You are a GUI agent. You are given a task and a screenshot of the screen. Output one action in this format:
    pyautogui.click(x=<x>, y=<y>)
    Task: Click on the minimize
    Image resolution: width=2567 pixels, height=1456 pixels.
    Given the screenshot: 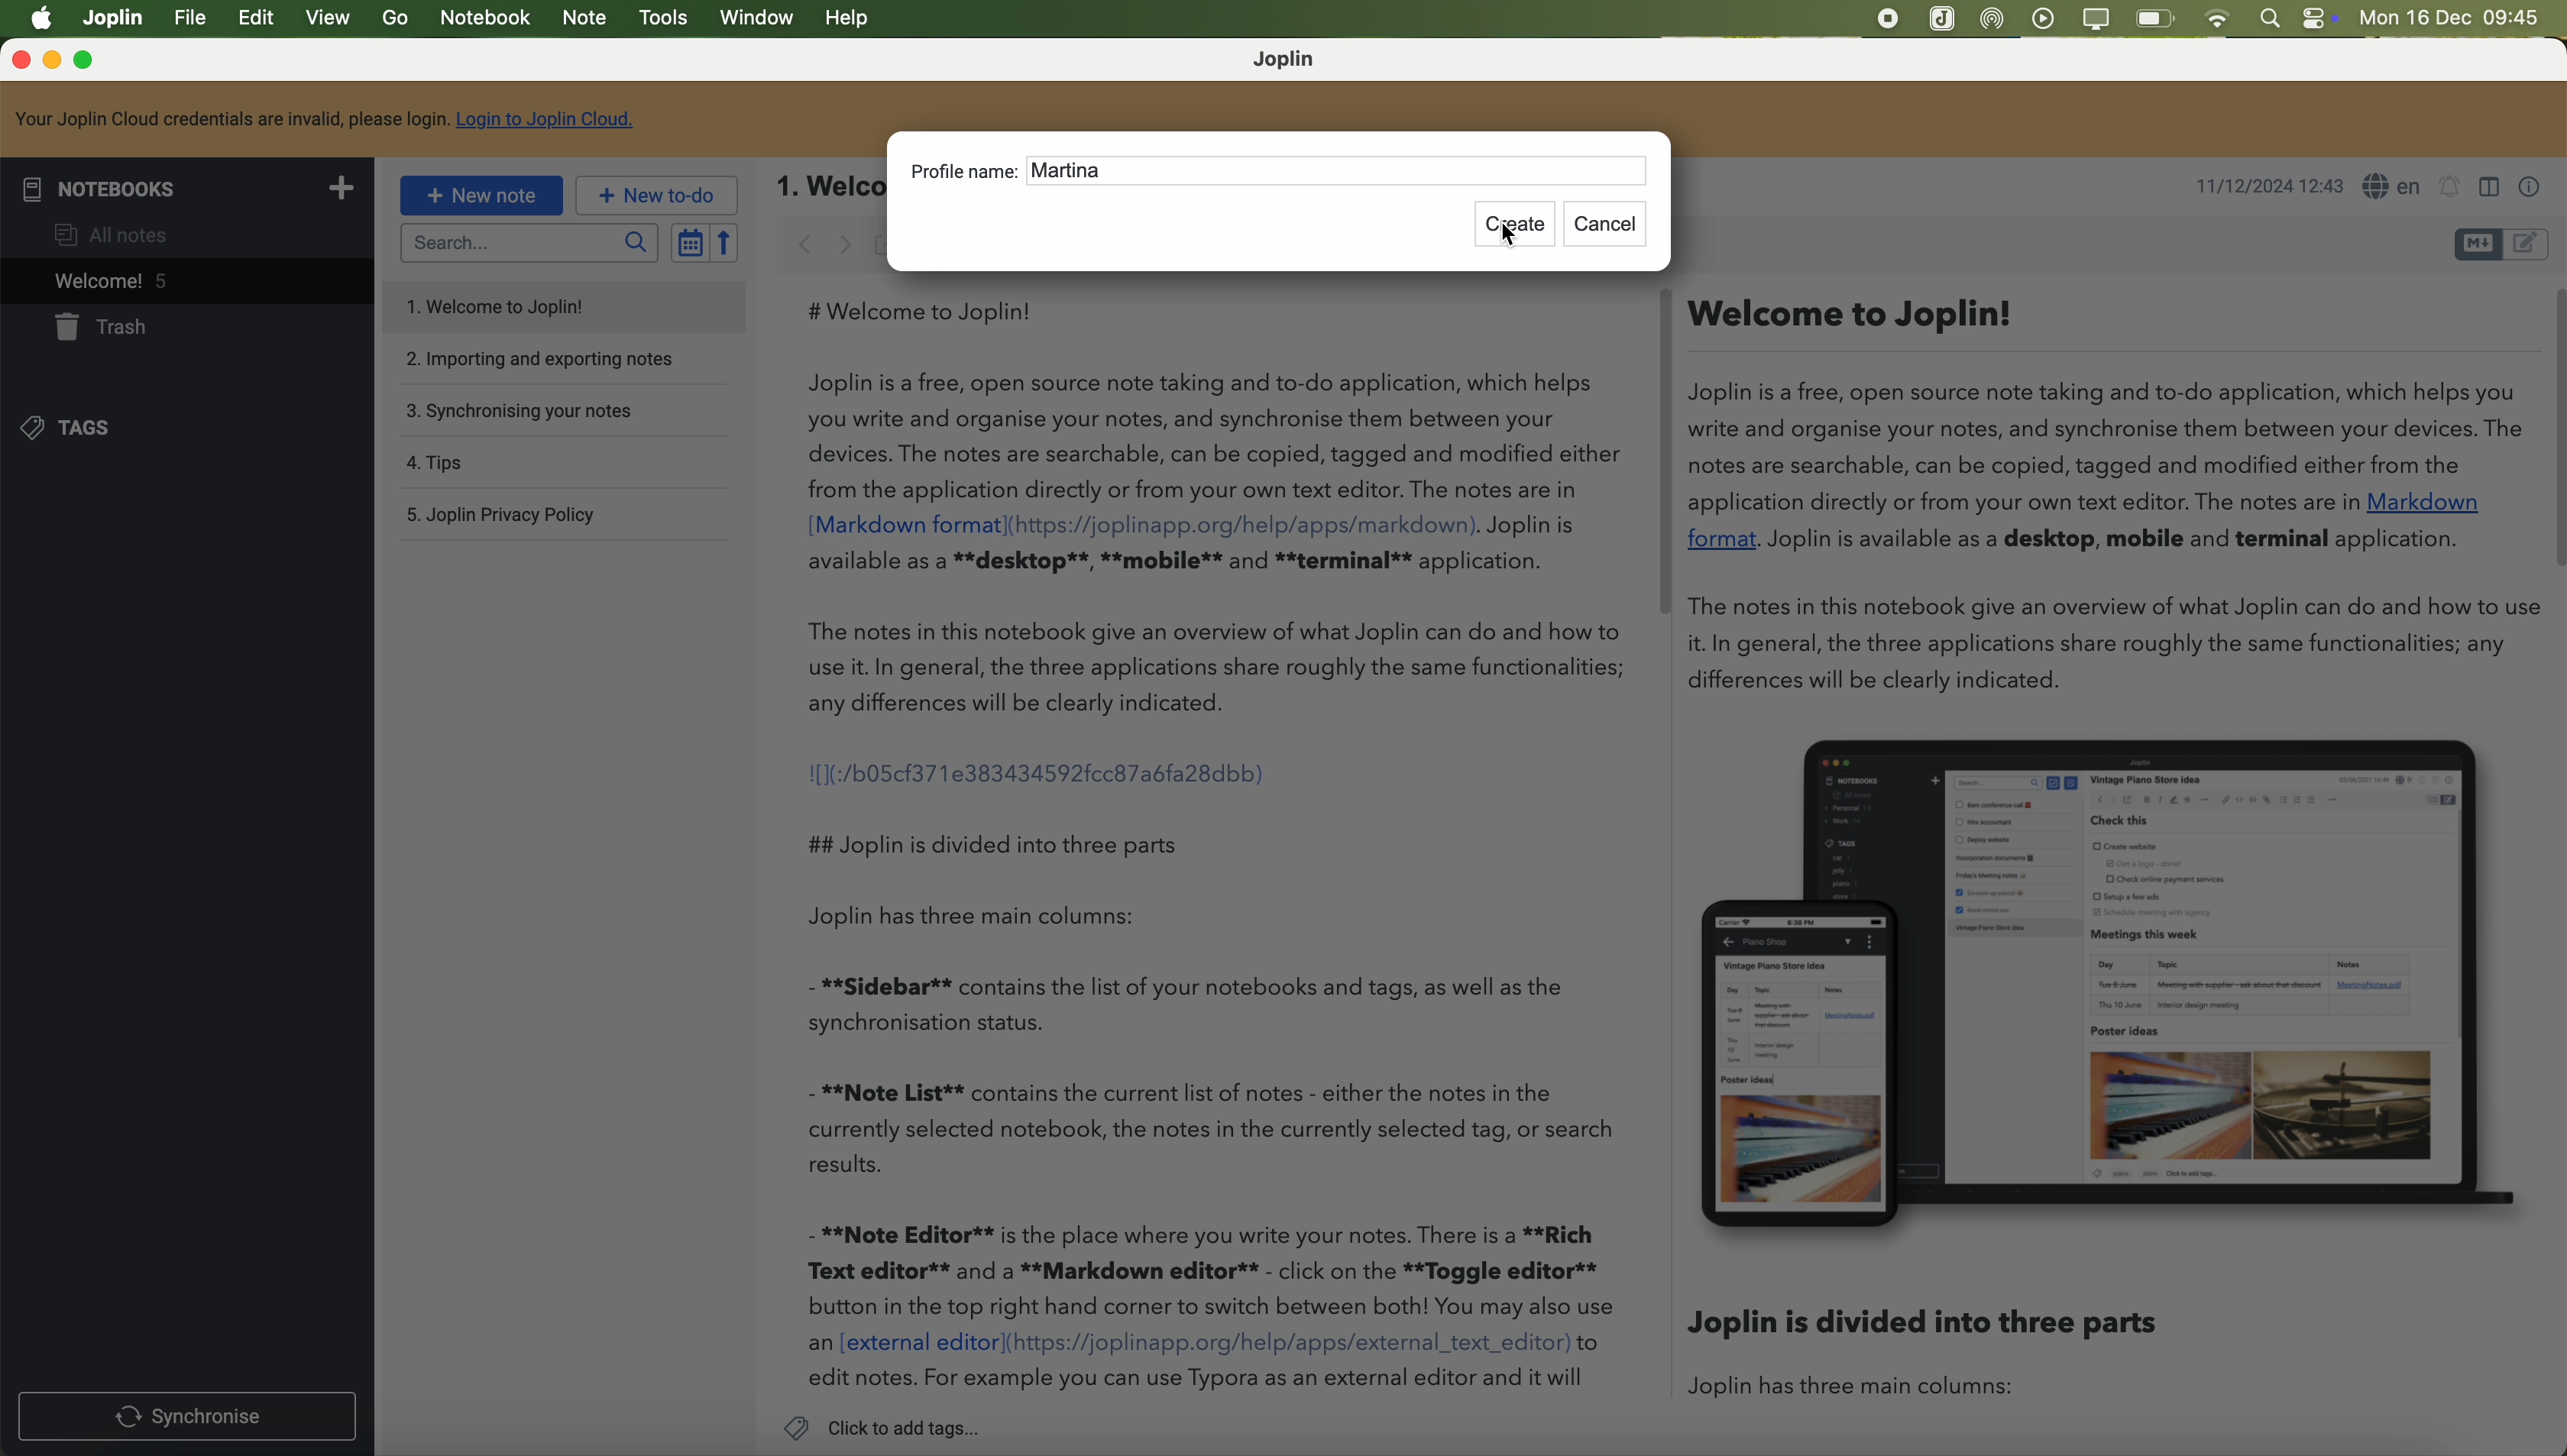 What is the action you would take?
    pyautogui.click(x=53, y=61)
    